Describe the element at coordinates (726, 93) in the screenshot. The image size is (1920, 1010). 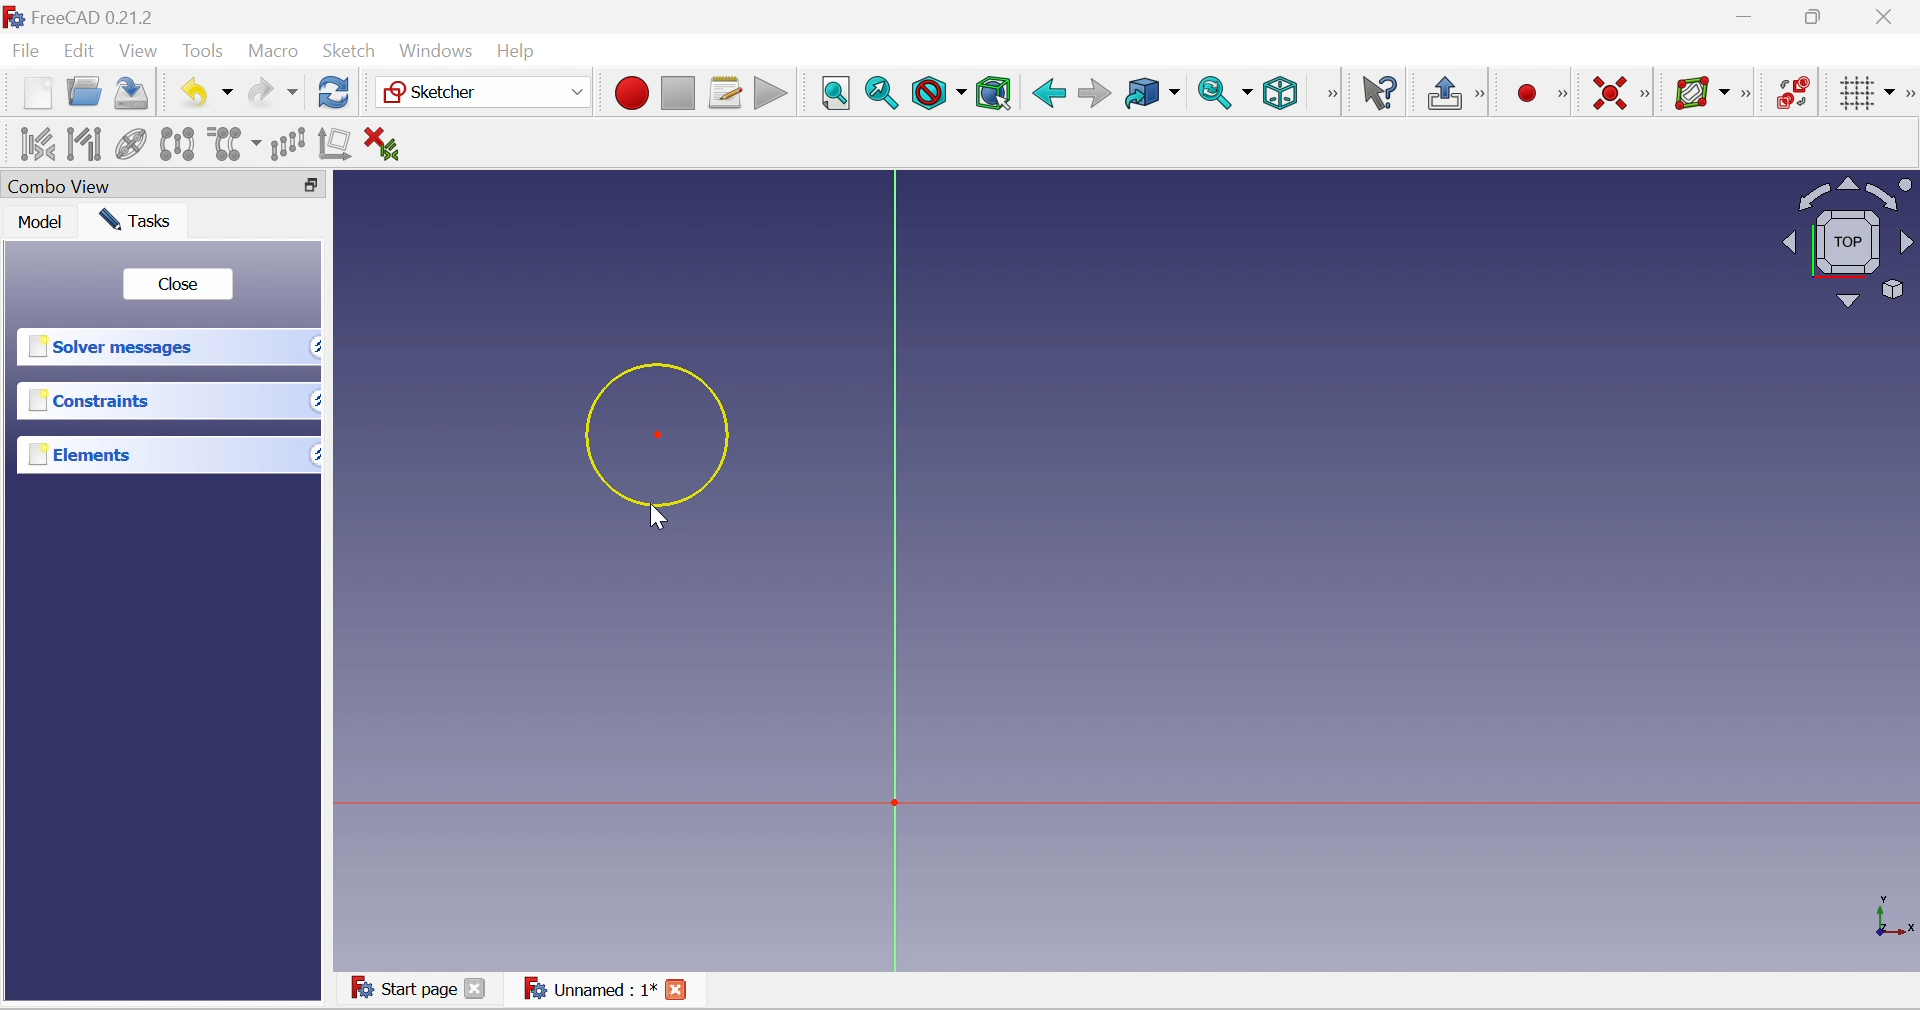
I see `Macros` at that location.